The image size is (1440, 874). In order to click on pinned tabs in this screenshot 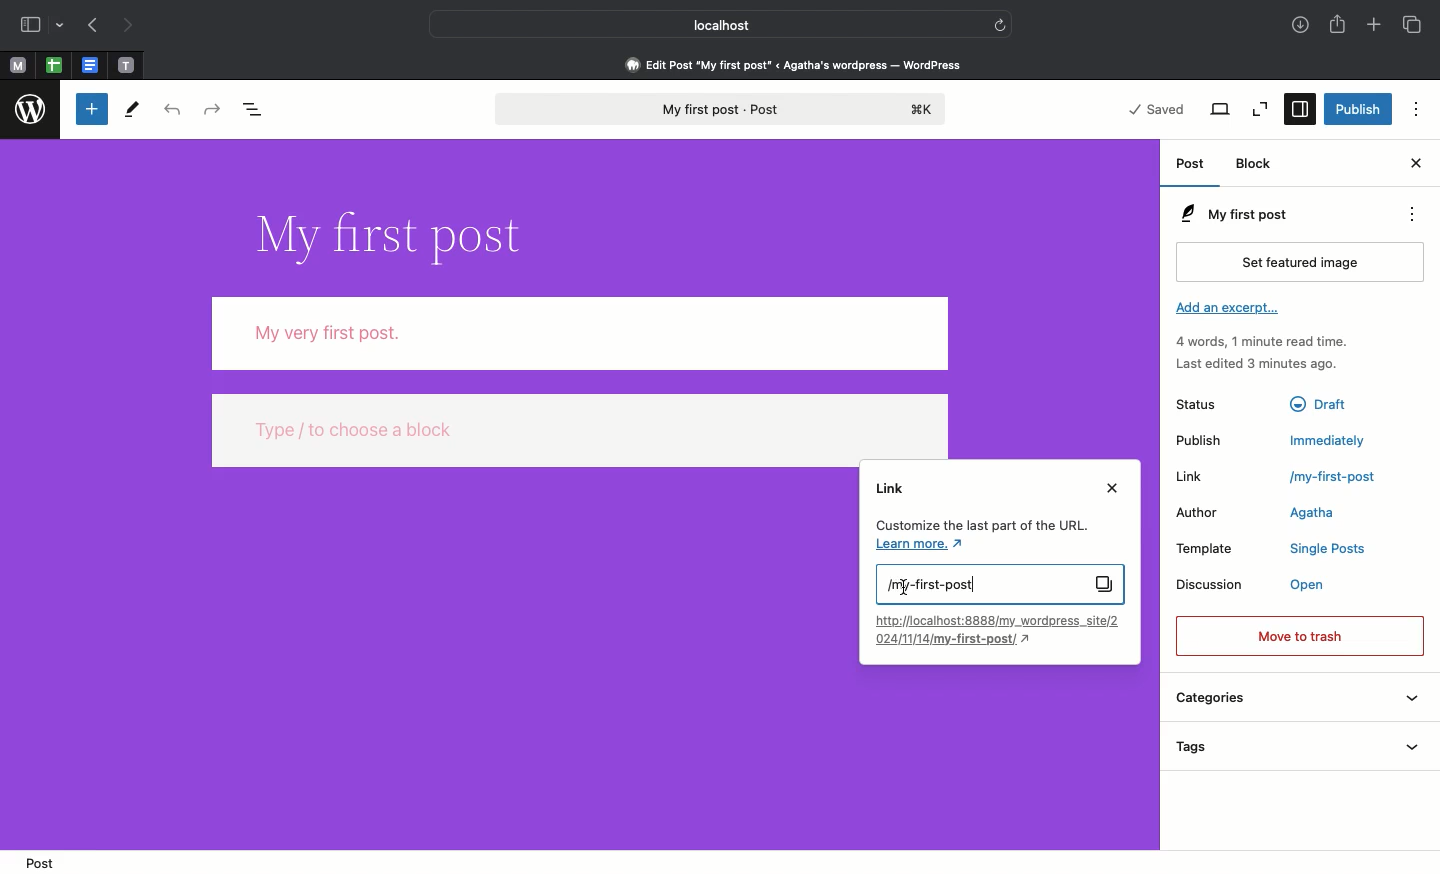, I will do `click(90, 66)`.